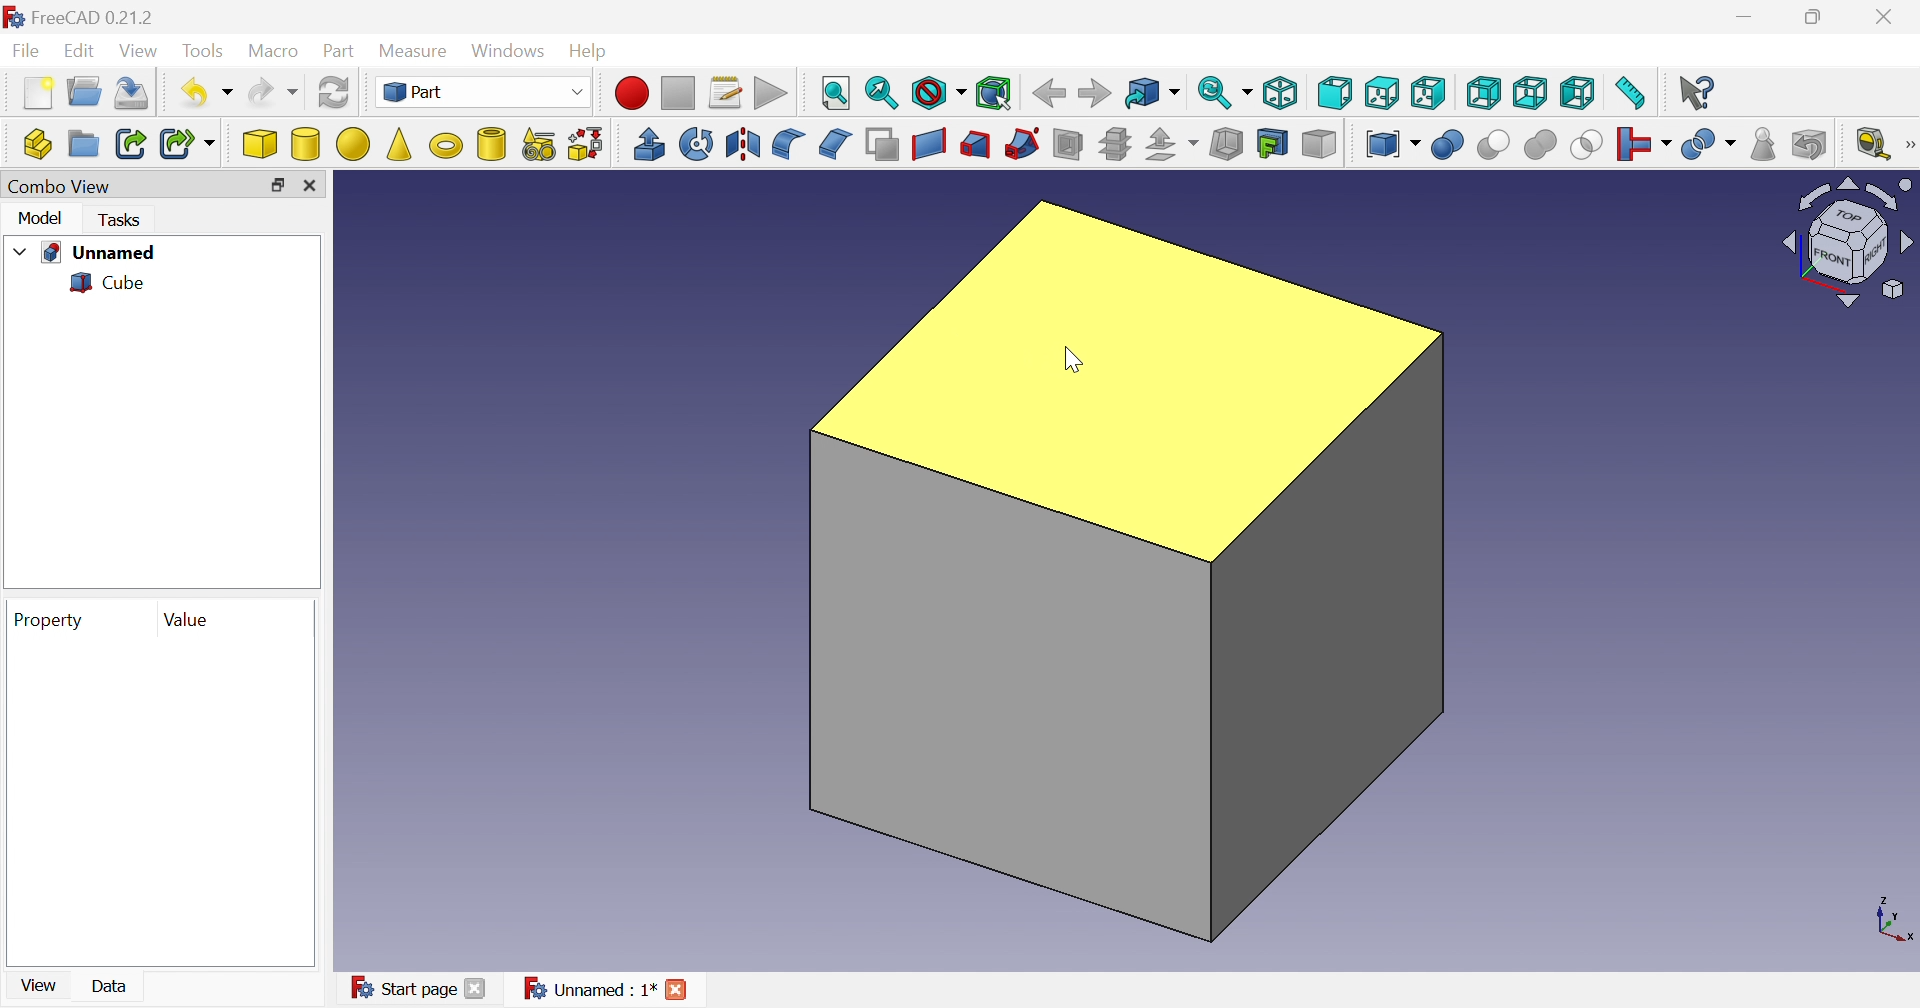 The image size is (1920, 1008). I want to click on Undo, so click(207, 92).